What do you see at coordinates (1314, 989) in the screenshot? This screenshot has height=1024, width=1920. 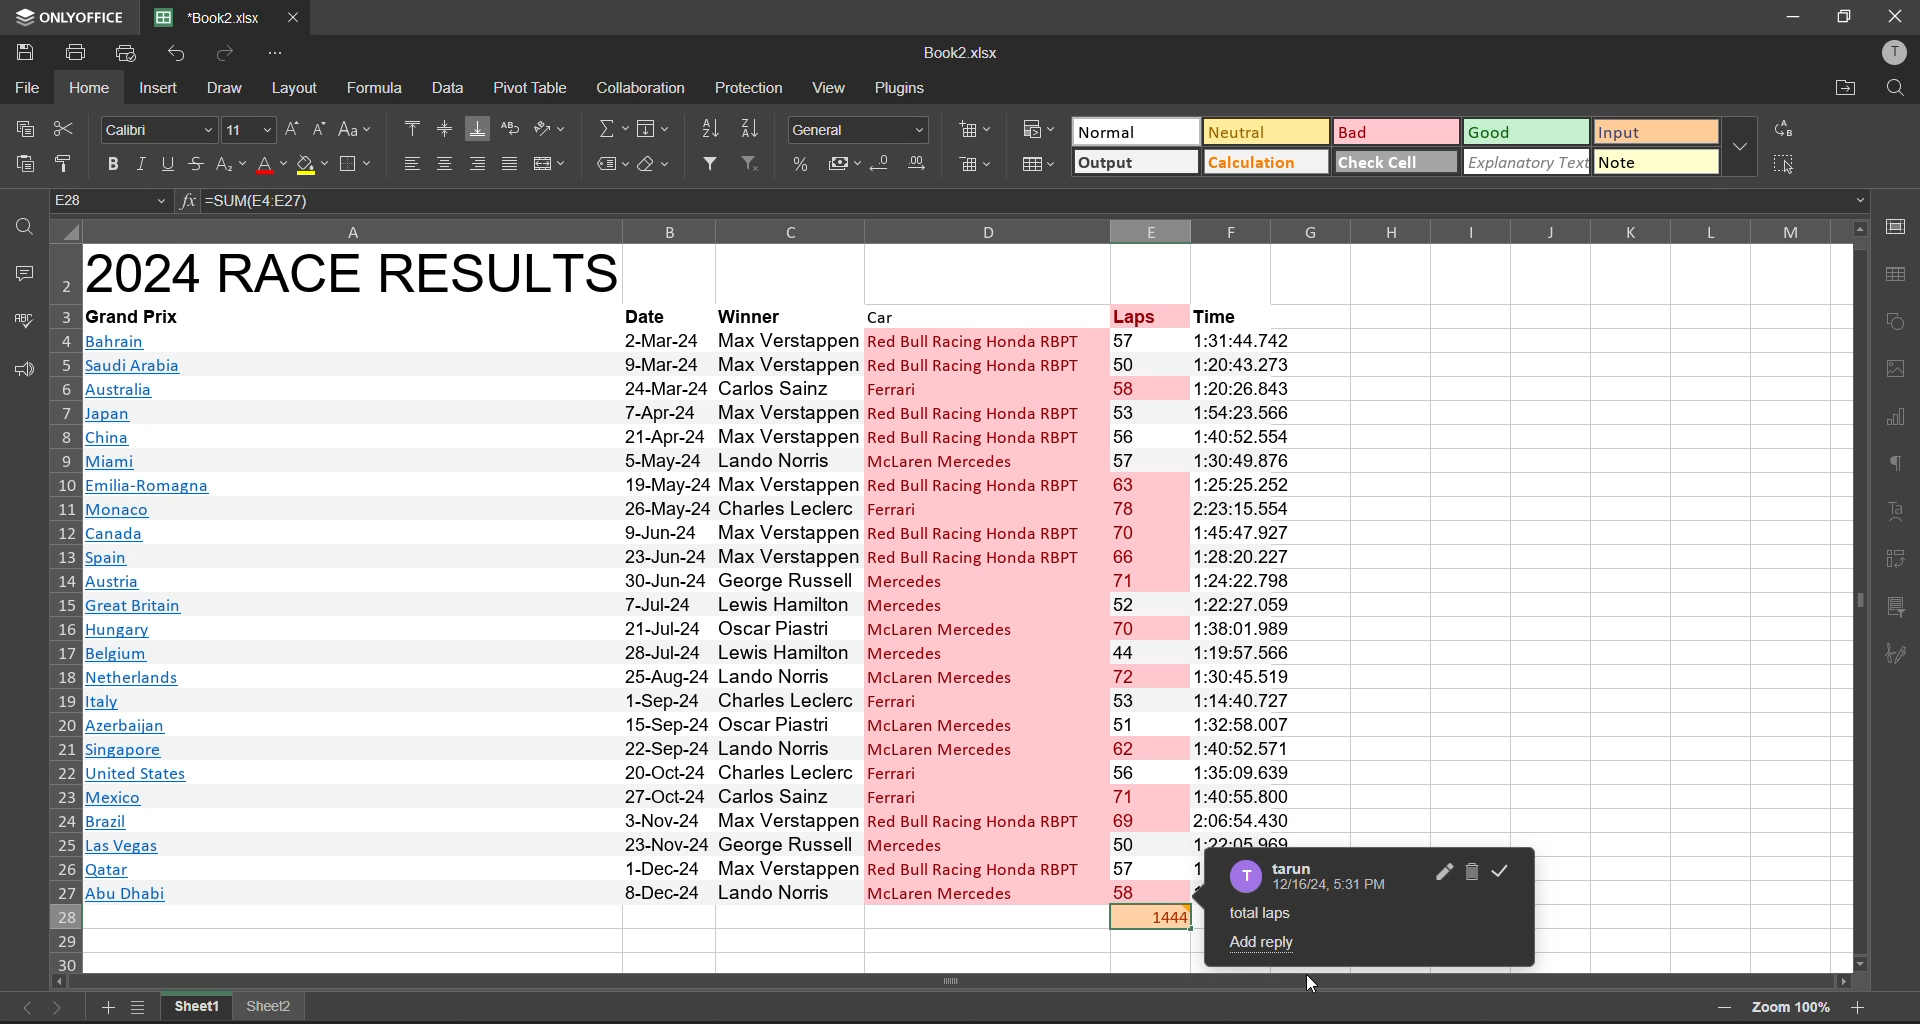 I see `cursor` at bounding box center [1314, 989].